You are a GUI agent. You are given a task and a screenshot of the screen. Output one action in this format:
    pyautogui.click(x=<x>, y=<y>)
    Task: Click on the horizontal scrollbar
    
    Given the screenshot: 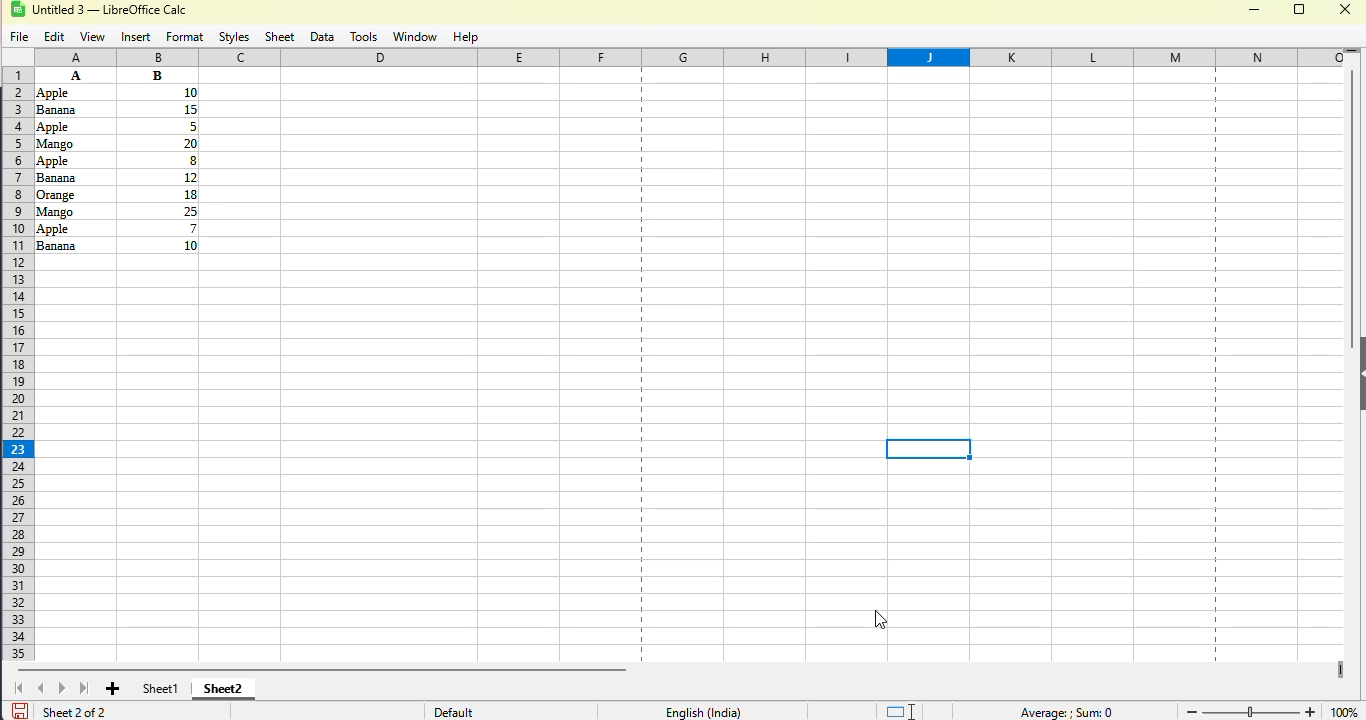 What is the action you would take?
    pyautogui.click(x=321, y=669)
    